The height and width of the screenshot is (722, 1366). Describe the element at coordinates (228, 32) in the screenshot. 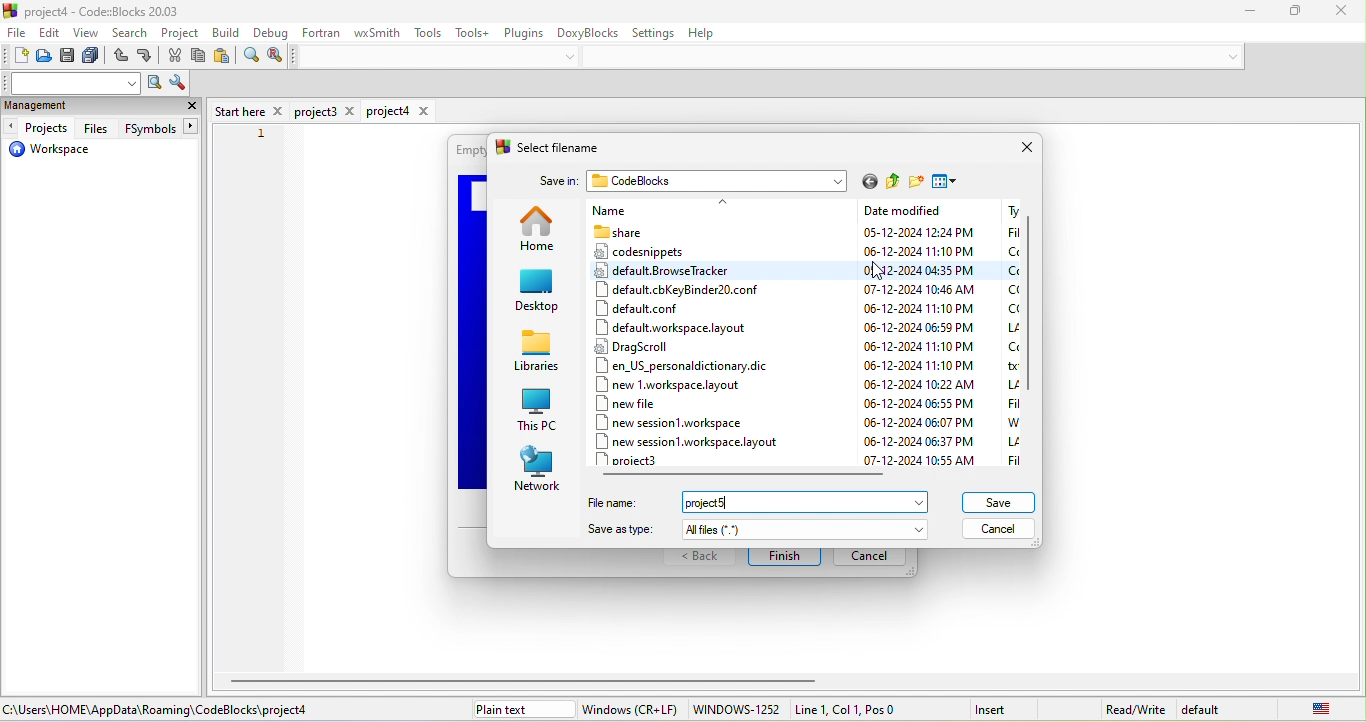

I see `build` at that location.